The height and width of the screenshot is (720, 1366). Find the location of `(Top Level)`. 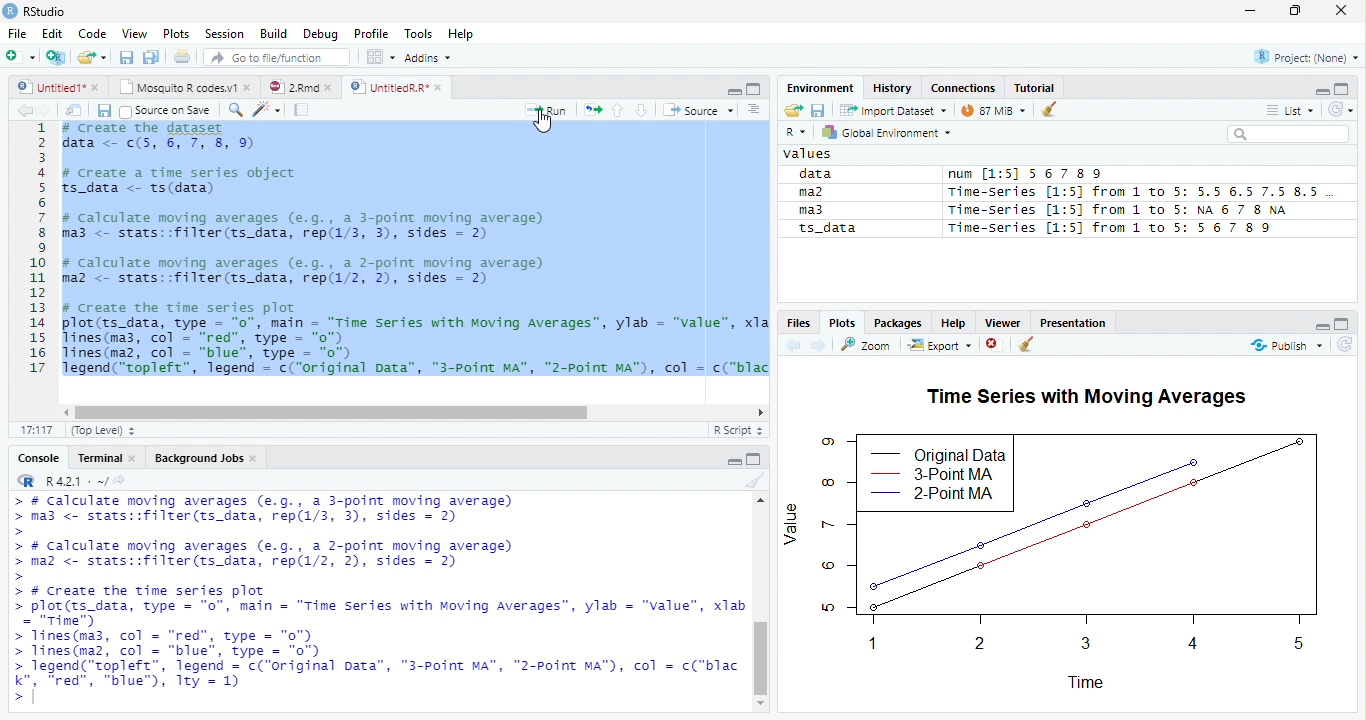

(Top Level) is located at coordinates (98, 431).